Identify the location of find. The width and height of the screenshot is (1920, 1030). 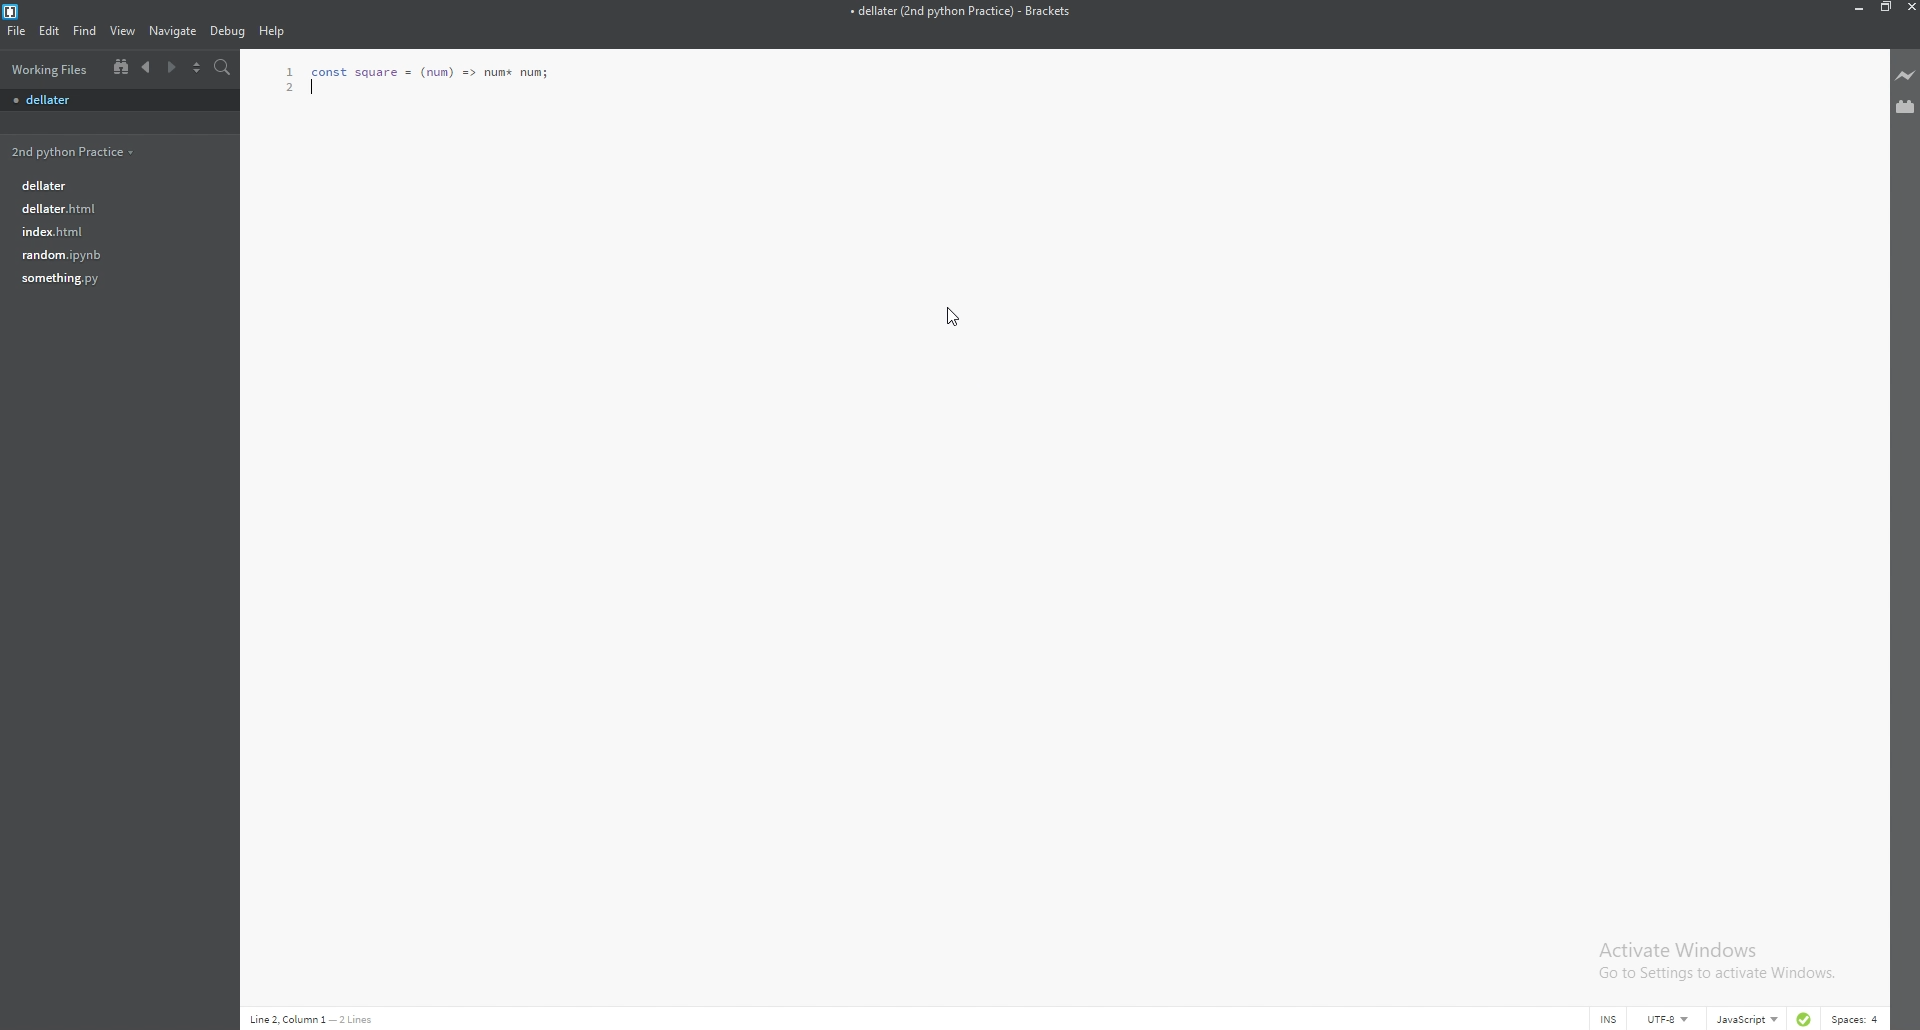
(84, 31).